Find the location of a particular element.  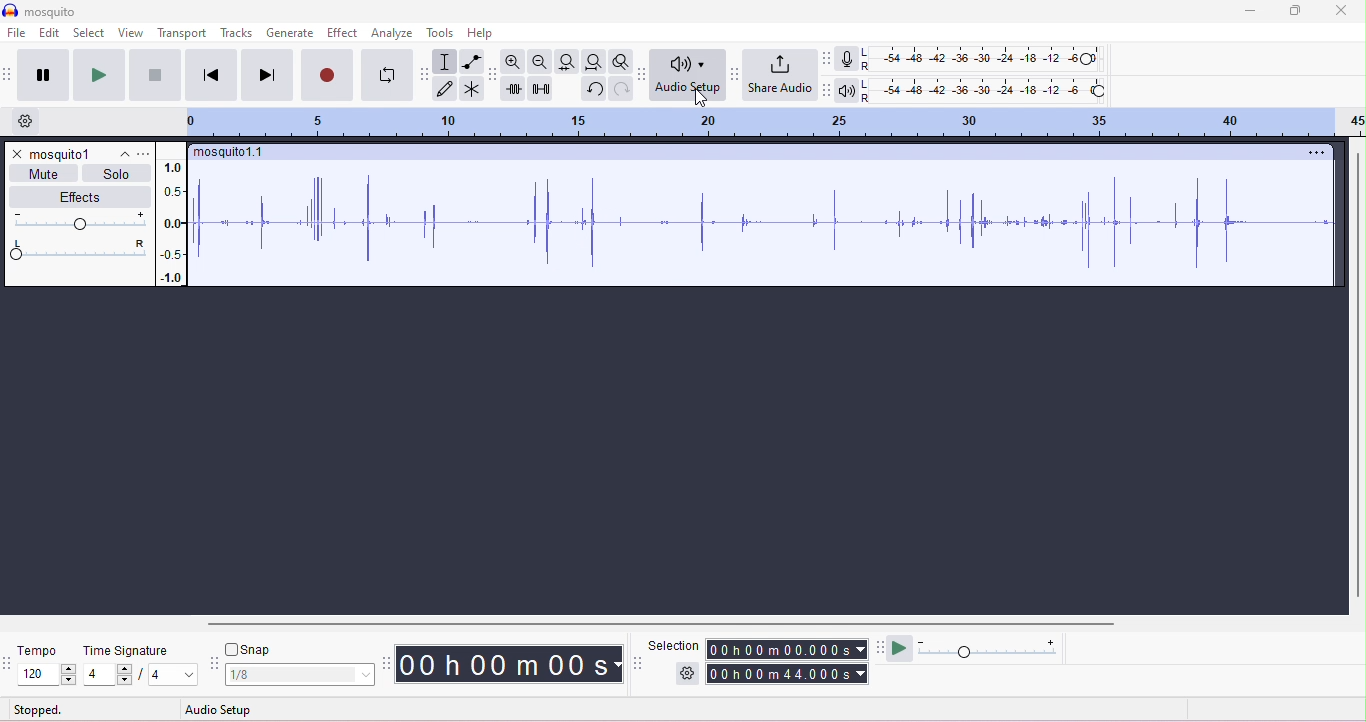

file is located at coordinates (17, 34).